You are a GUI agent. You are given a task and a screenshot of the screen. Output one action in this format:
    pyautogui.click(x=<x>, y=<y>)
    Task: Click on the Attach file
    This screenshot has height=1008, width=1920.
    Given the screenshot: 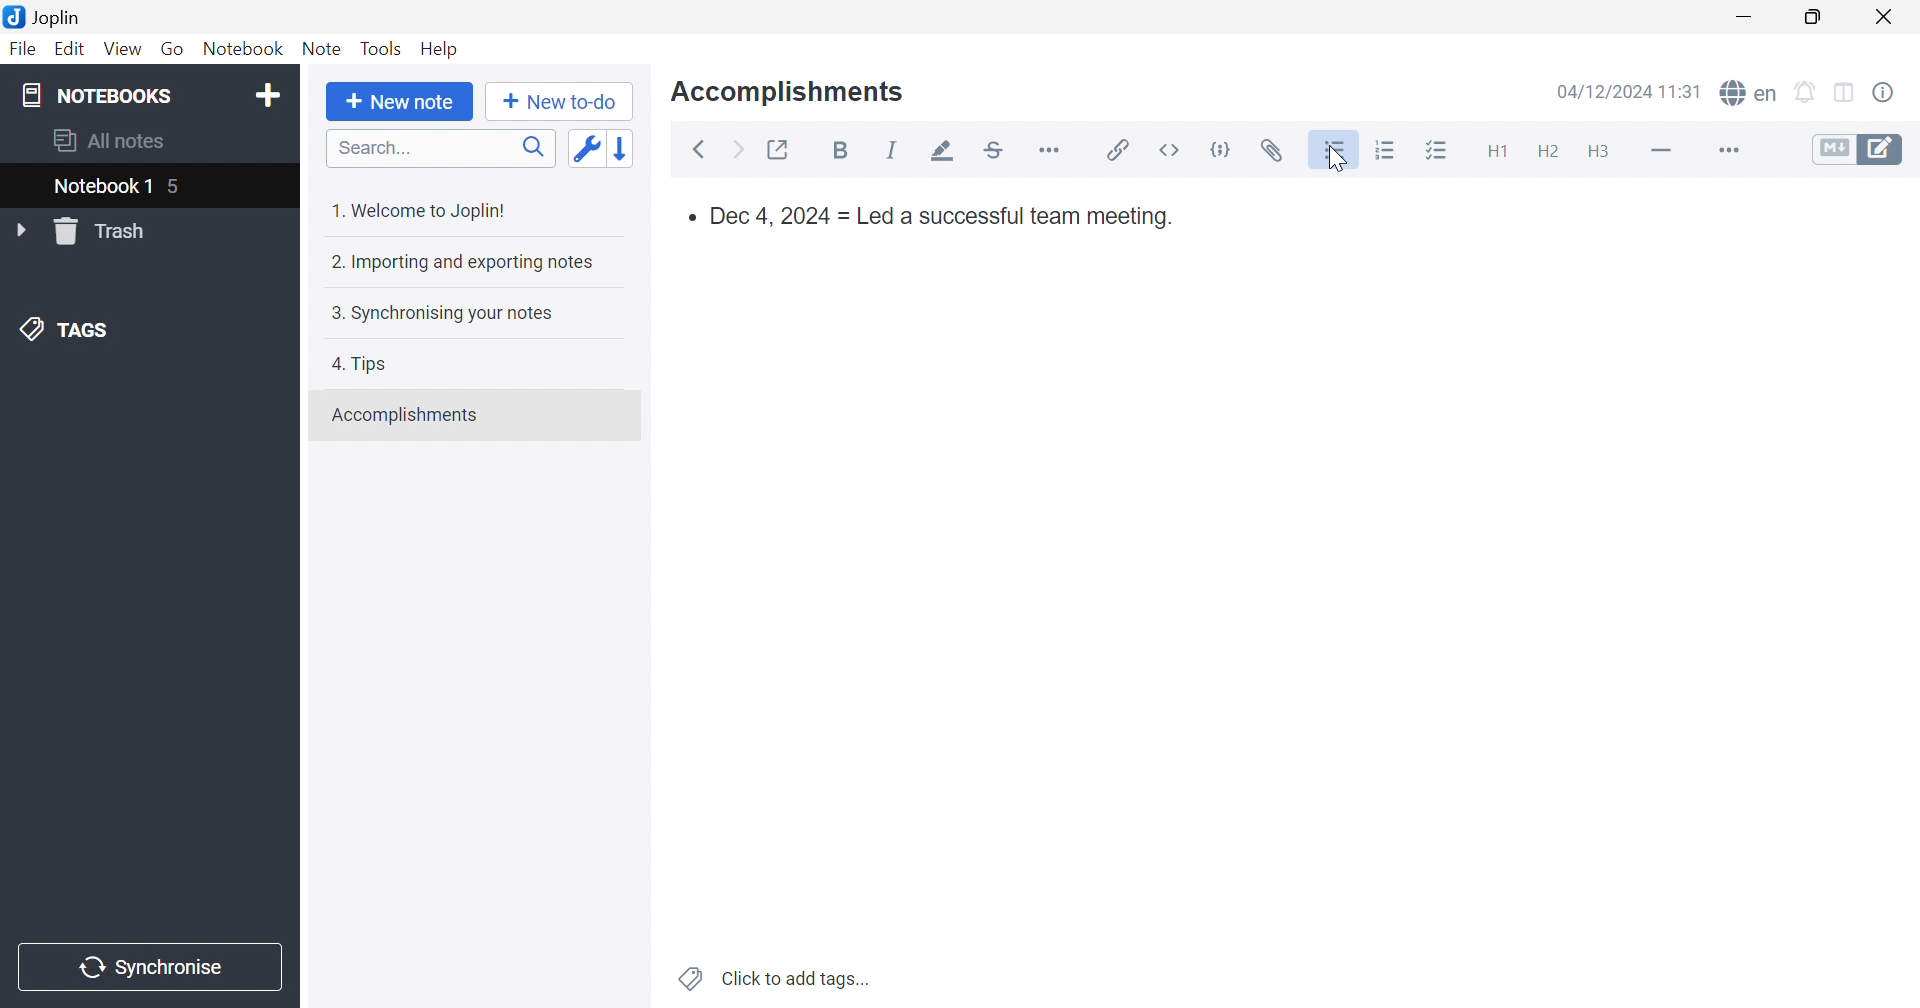 What is the action you would take?
    pyautogui.click(x=1275, y=150)
    